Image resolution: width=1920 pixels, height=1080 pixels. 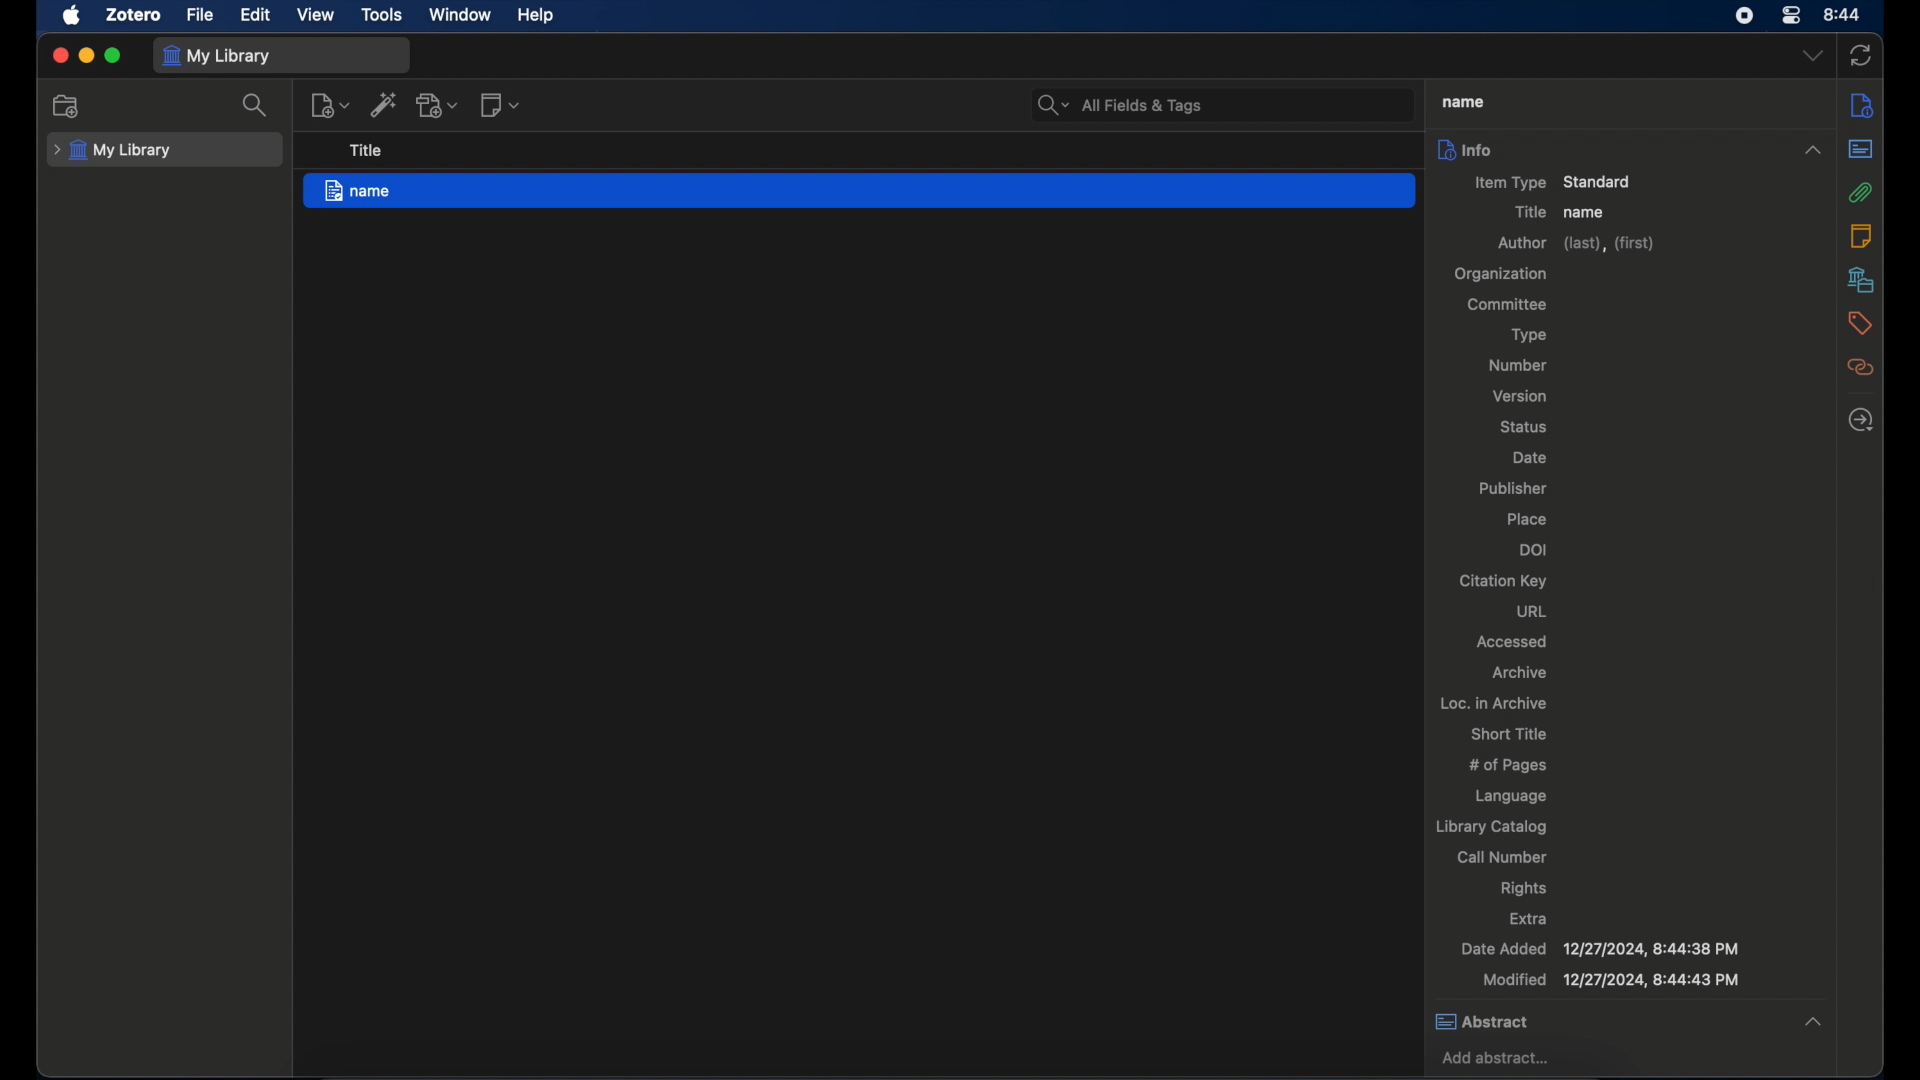 What do you see at coordinates (1600, 149) in the screenshot?
I see `info` at bounding box center [1600, 149].